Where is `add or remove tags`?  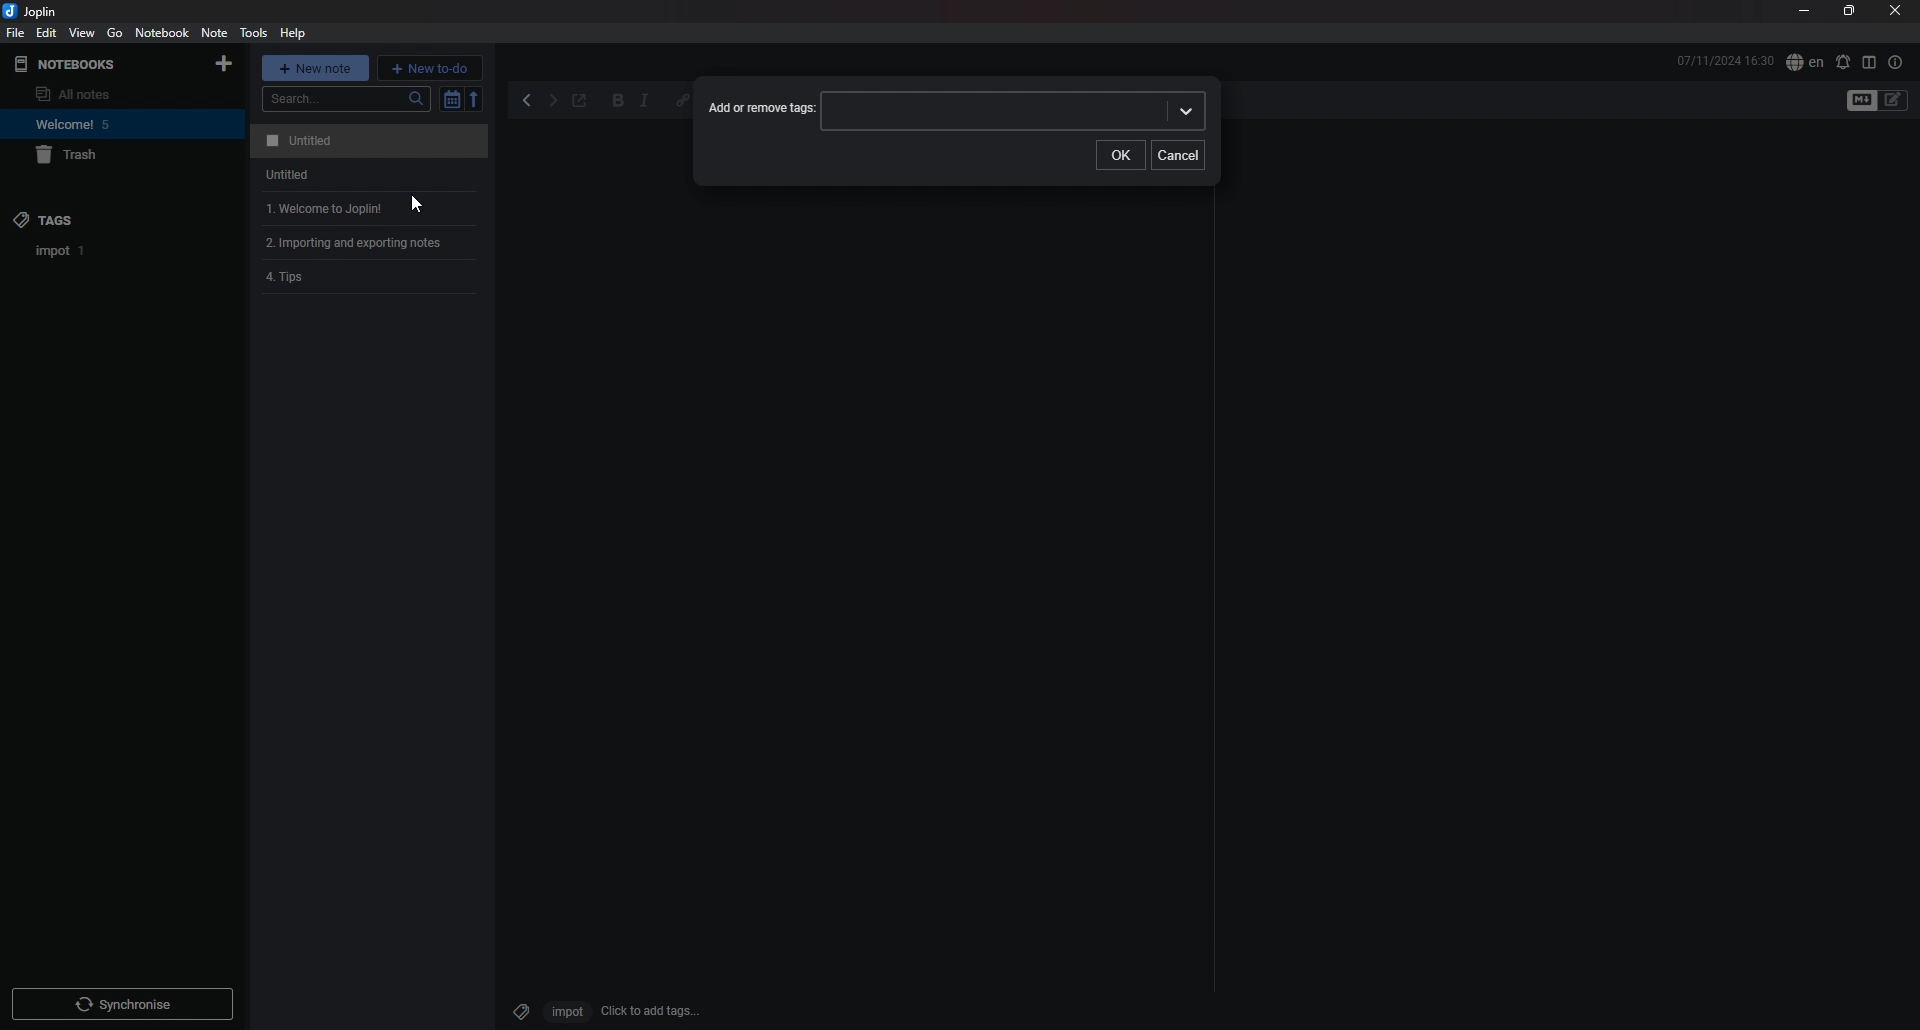 add or remove tags is located at coordinates (762, 110).